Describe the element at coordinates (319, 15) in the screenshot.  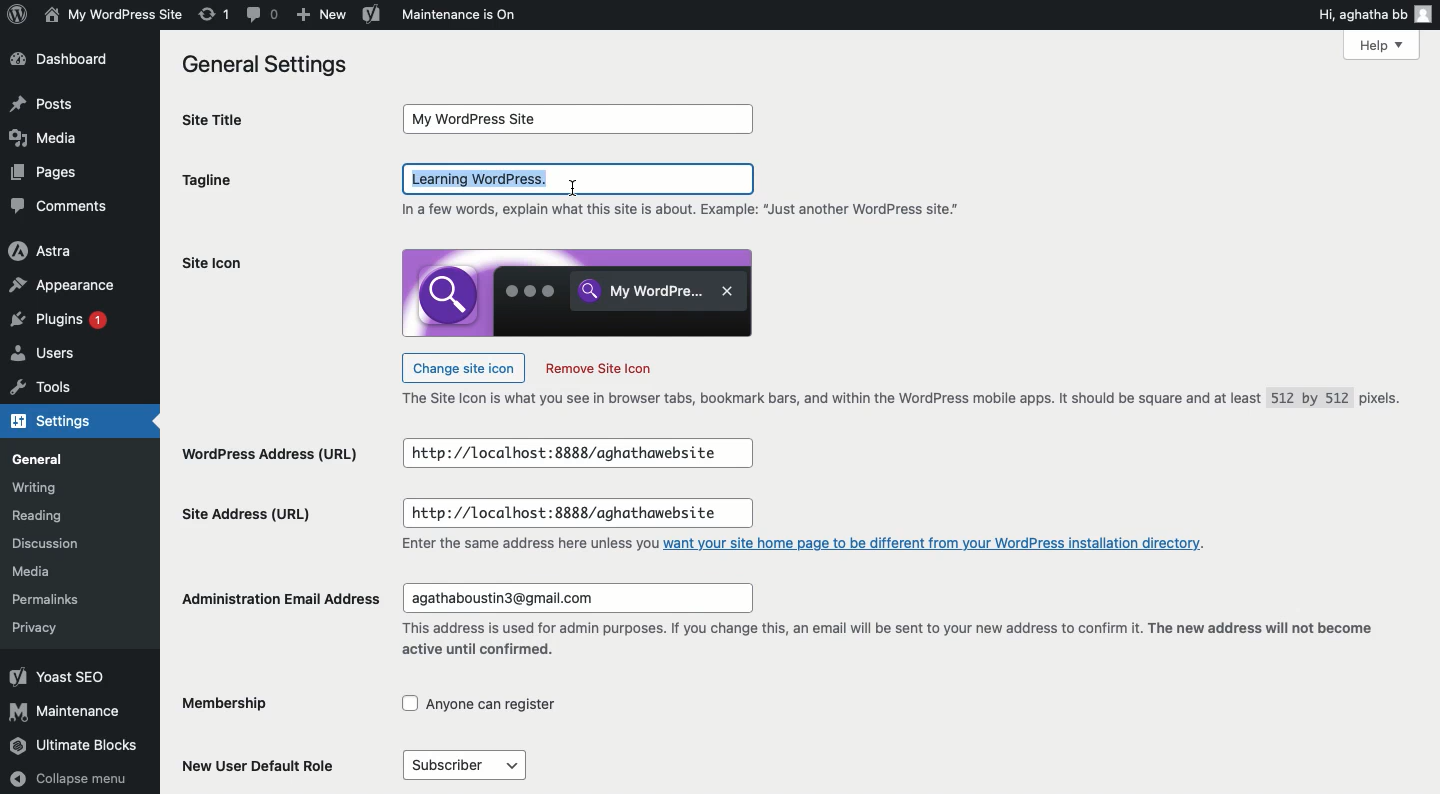
I see `New` at that location.